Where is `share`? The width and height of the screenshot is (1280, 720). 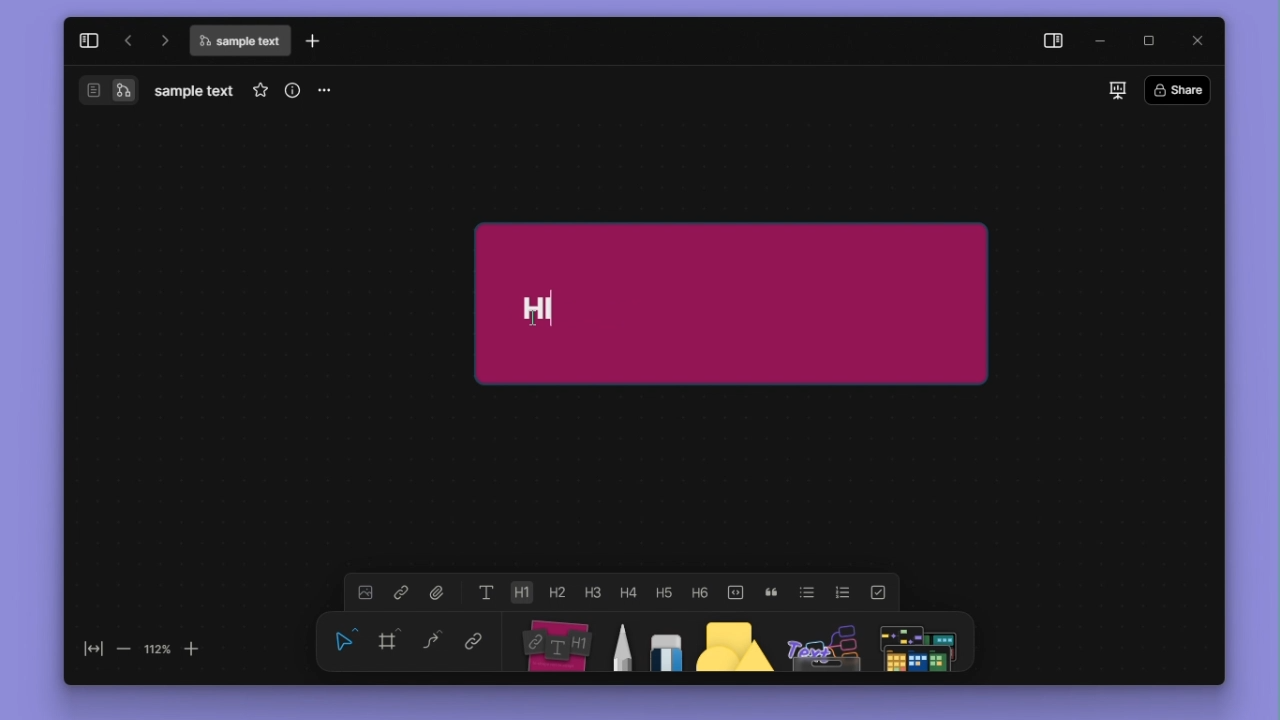 share is located at coordinates (1178, 89).